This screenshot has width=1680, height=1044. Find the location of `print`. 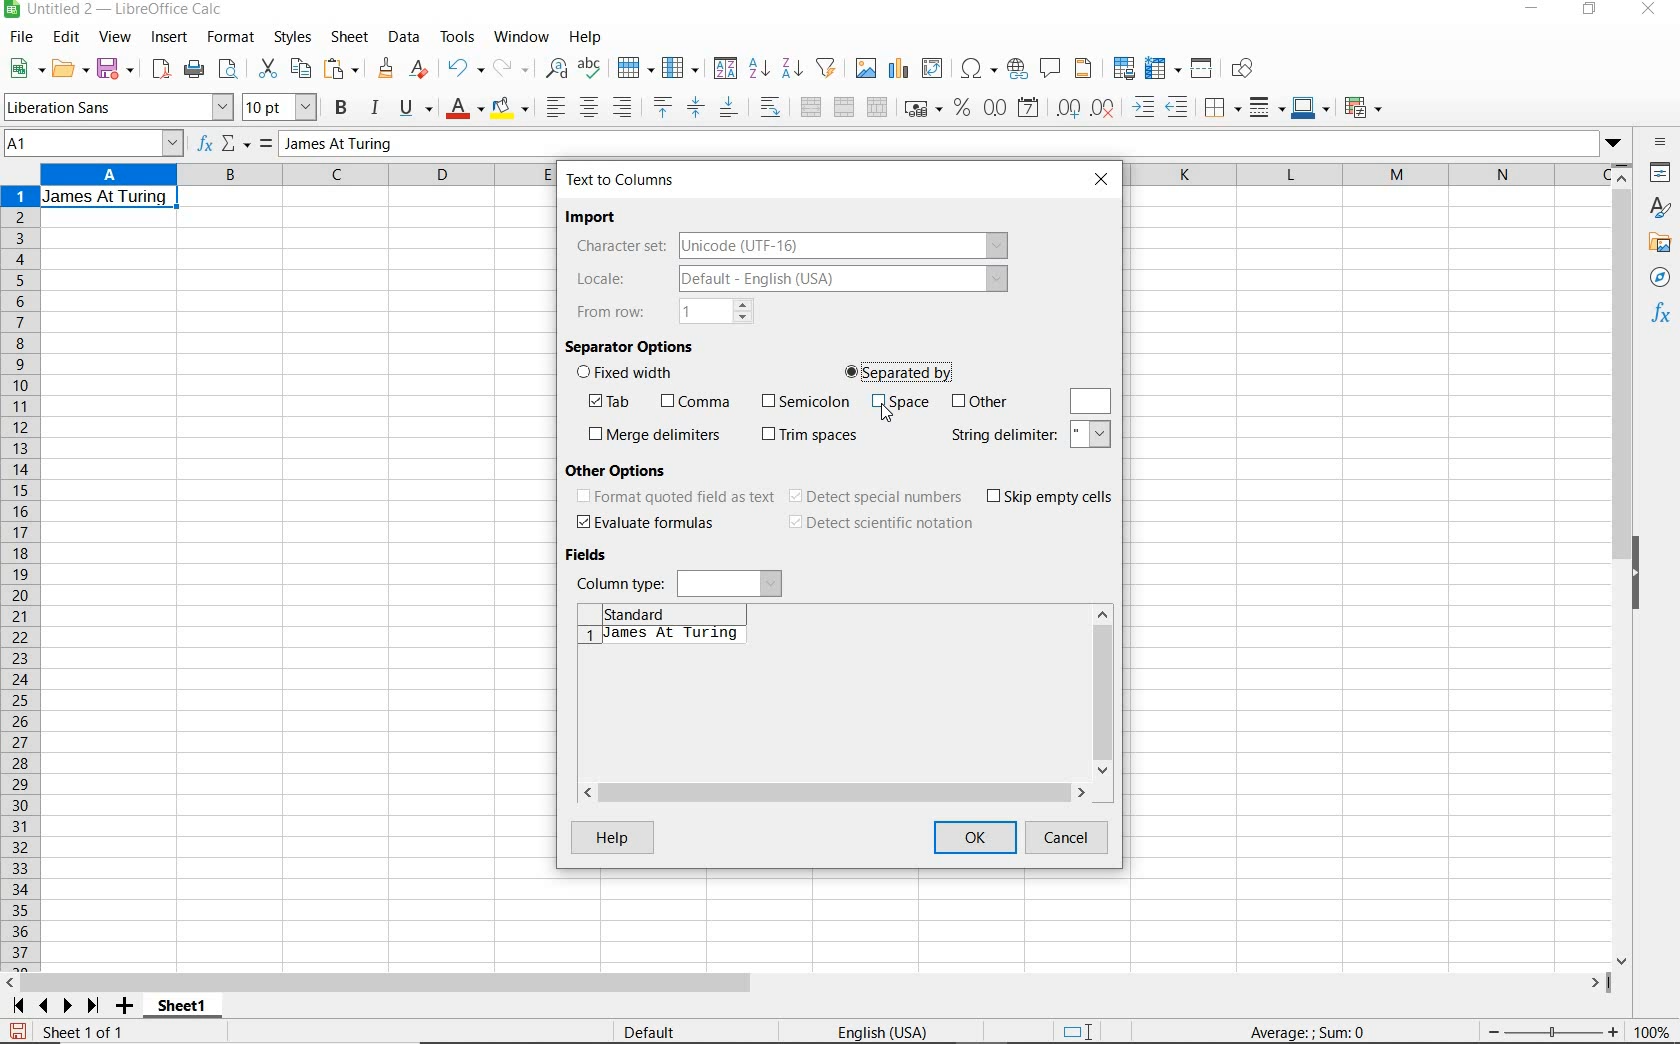

print is located at coordinates (194, 70).